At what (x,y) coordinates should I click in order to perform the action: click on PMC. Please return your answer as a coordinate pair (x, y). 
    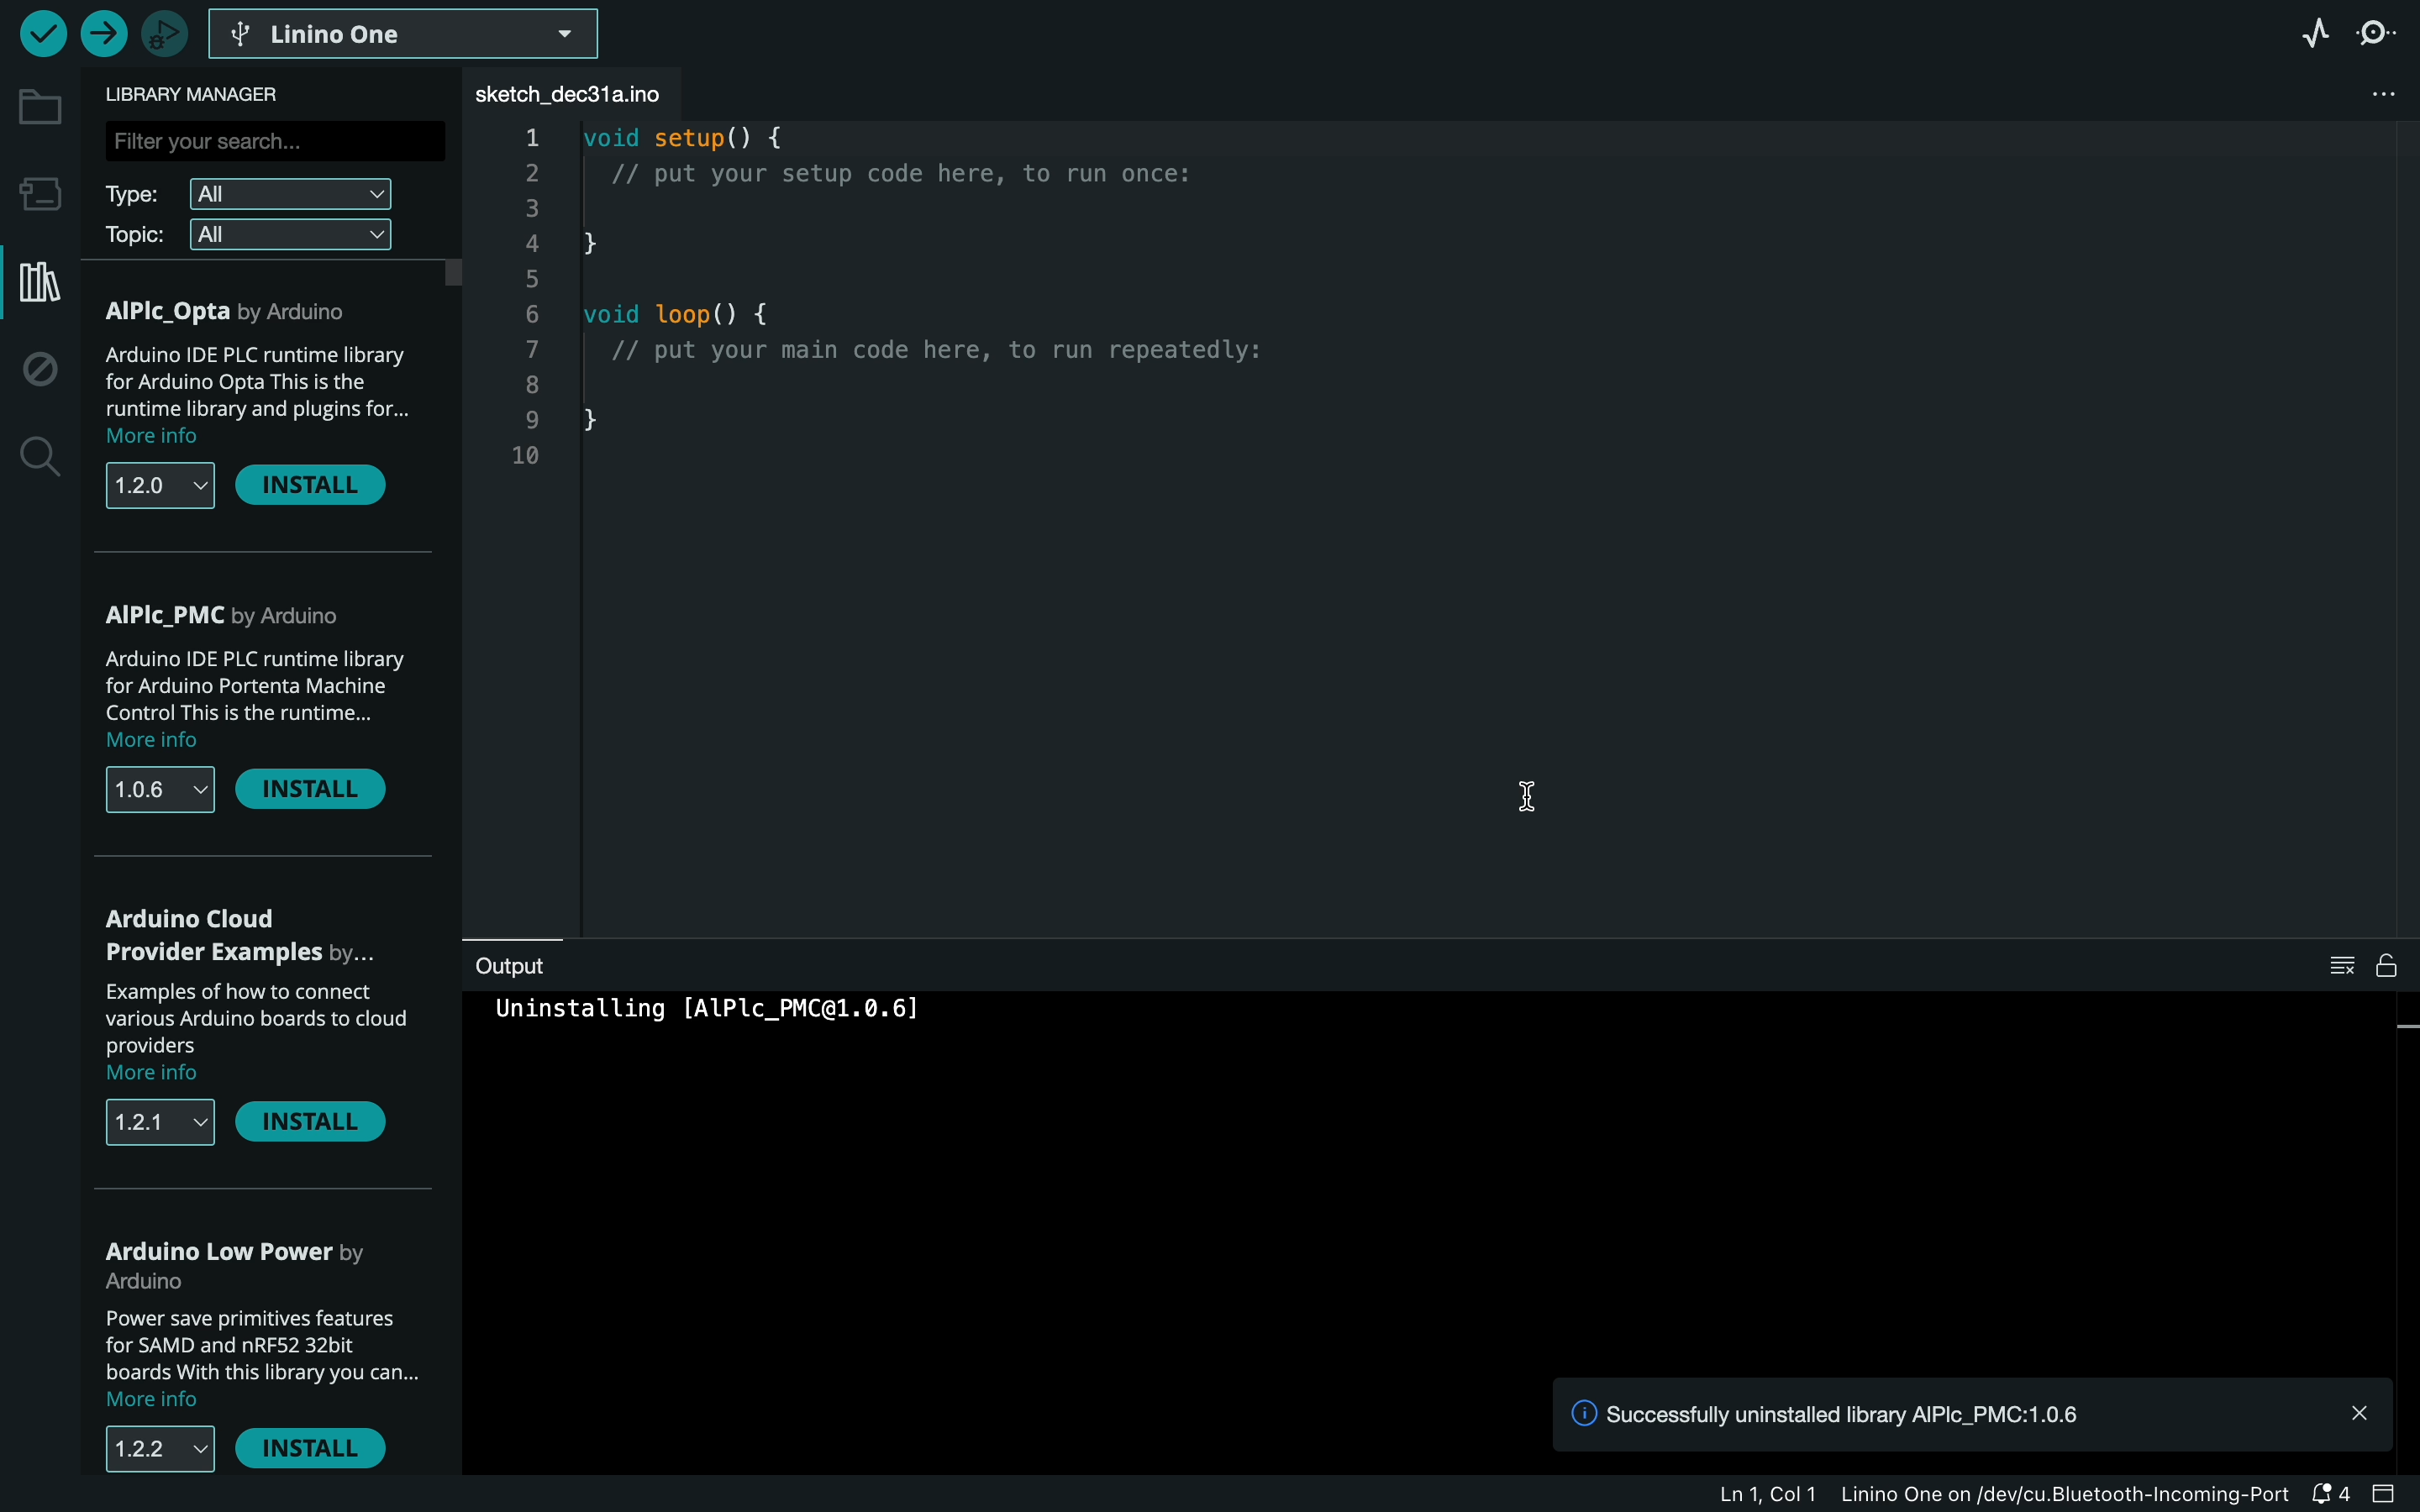
    Looking at the image, I should click on (265, 610).